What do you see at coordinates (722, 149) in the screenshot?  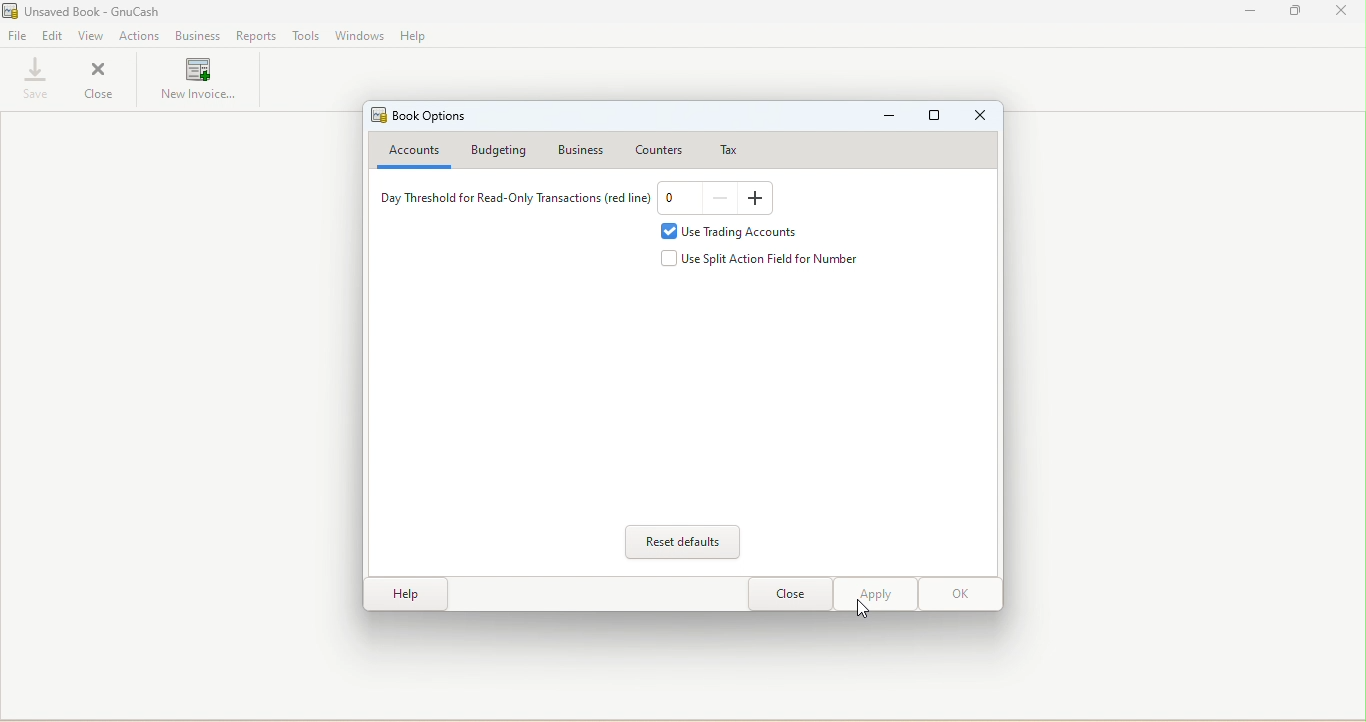 I see `Tax` at bounding box center [722, 149].